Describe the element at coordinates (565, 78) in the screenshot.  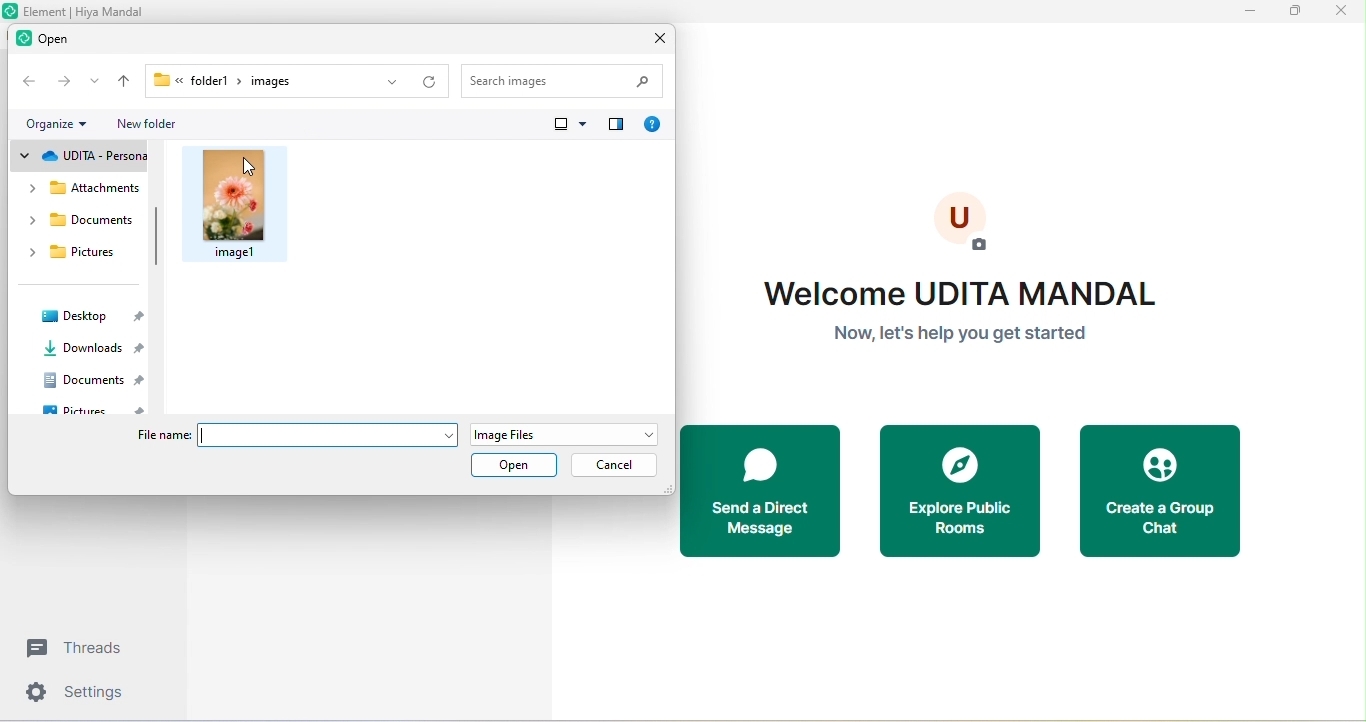
I see `search` at that location.